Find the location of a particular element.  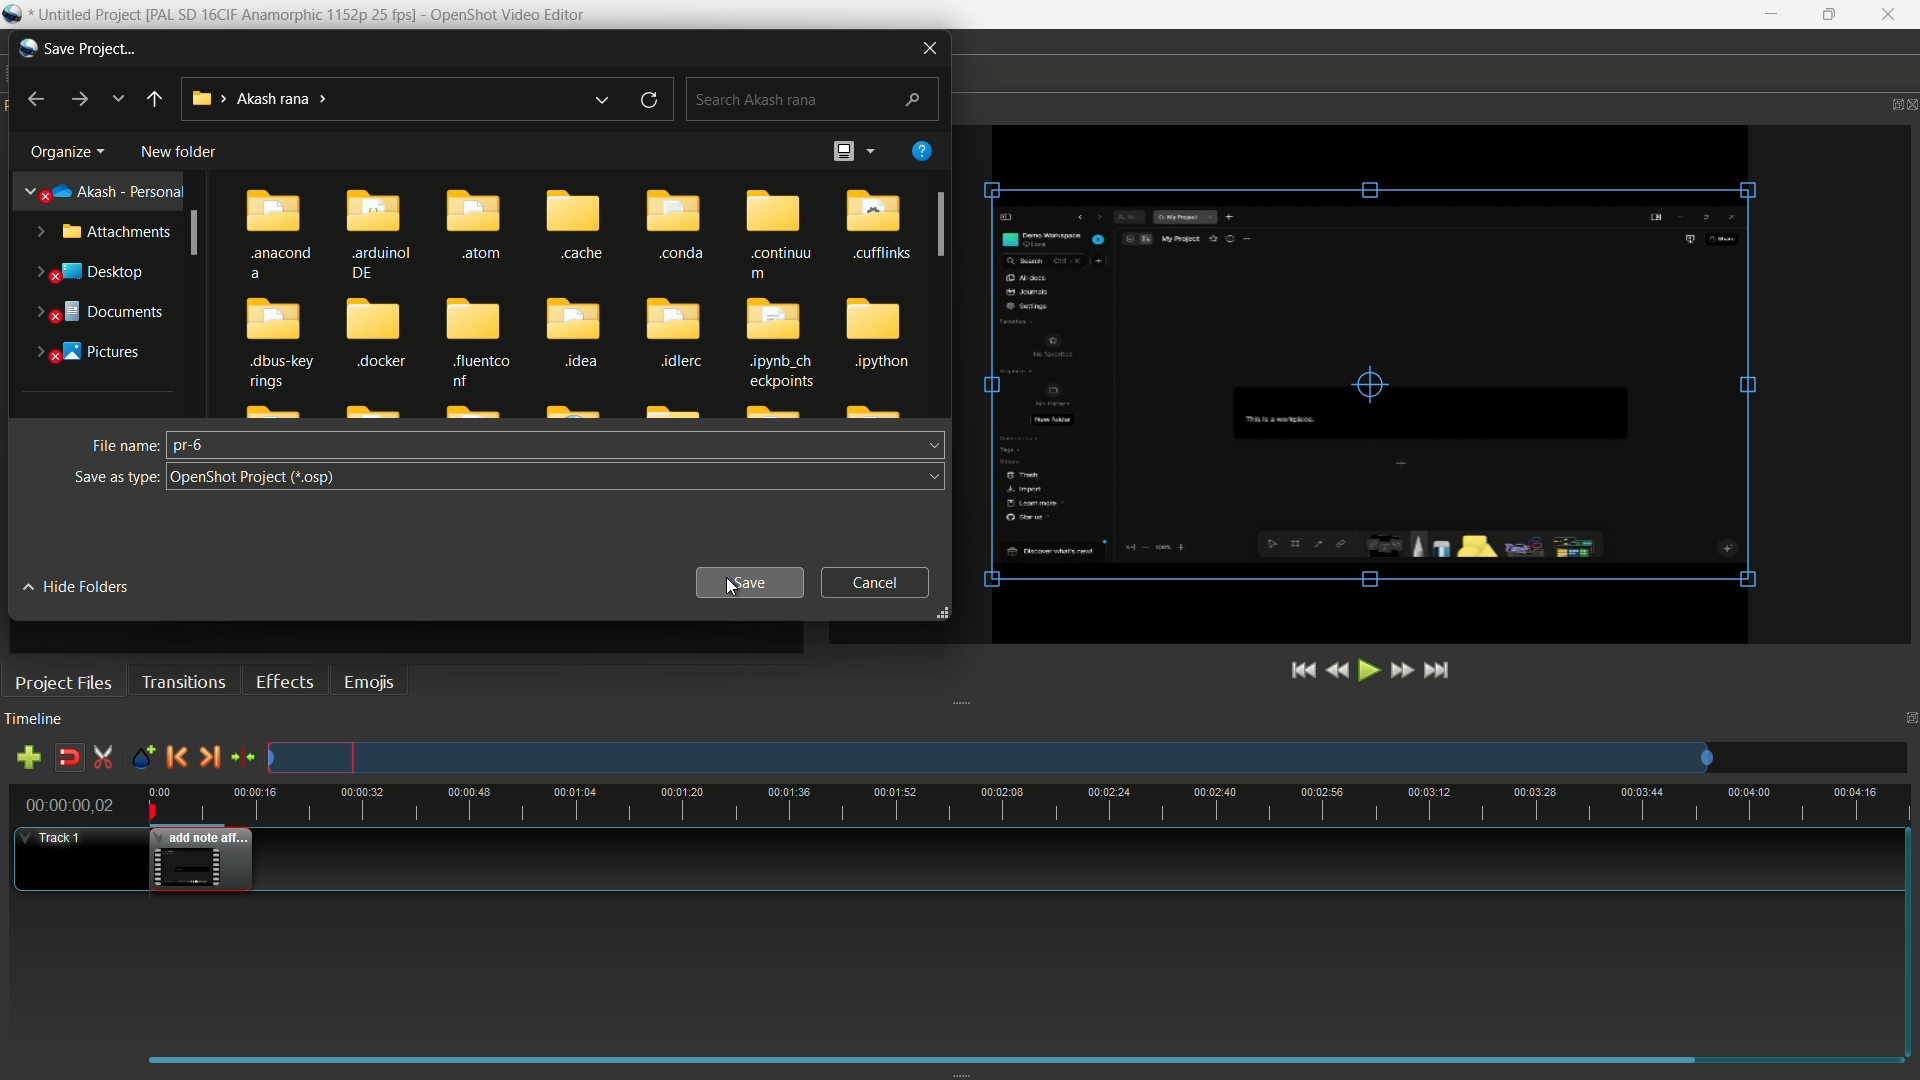

save project is located at coordinates (91, 49).